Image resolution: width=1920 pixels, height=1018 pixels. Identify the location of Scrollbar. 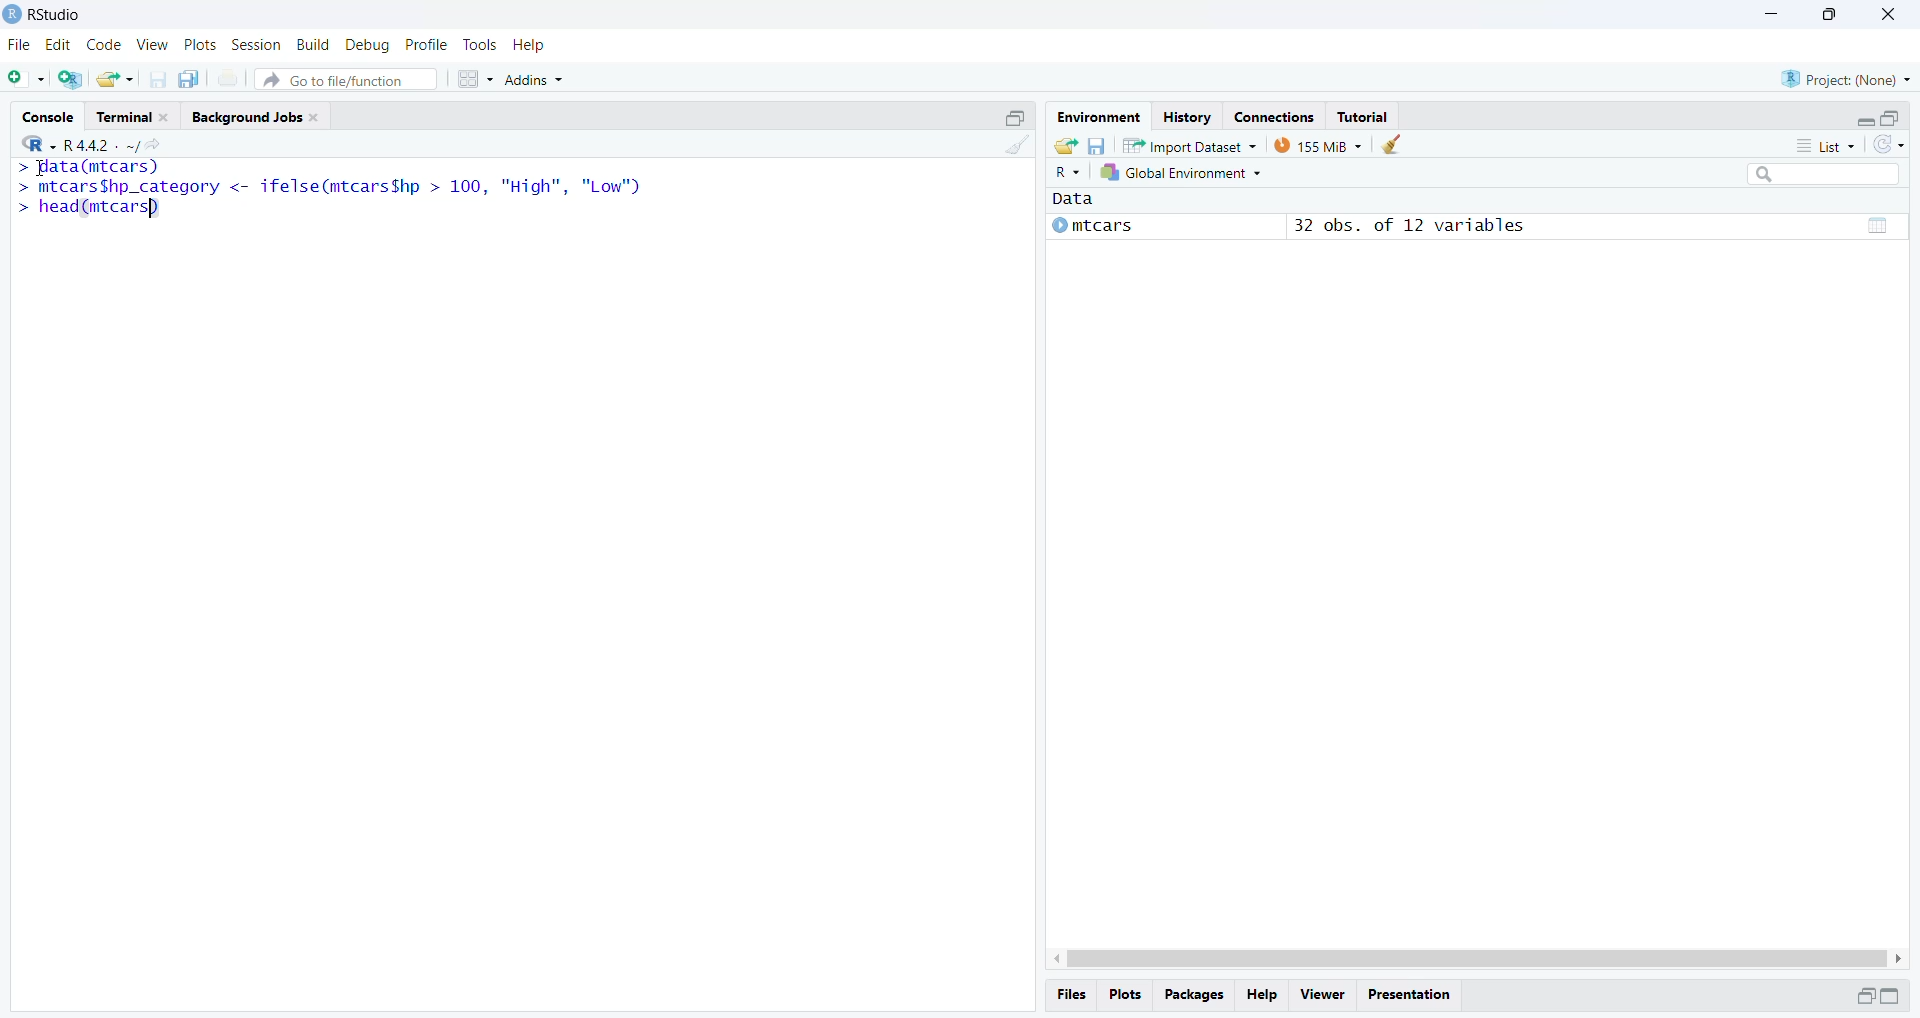
(1473, 956).